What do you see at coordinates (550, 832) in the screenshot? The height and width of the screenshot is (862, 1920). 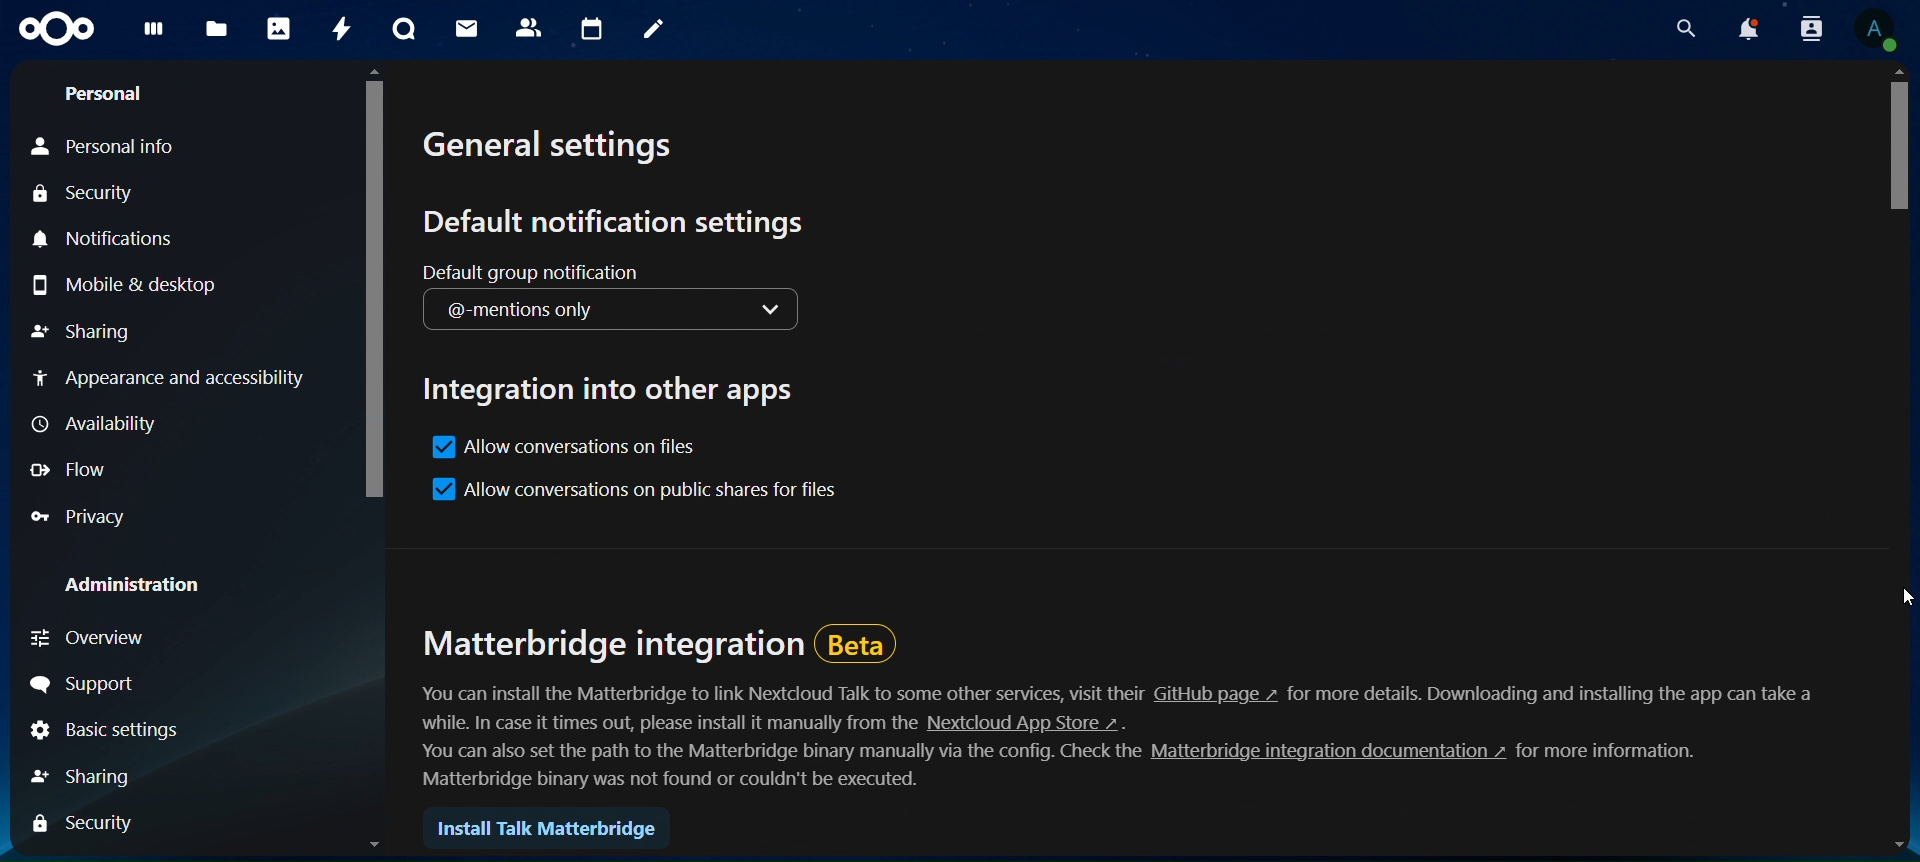 I see `install talk matterbridge` at bounding box center [550, 832].